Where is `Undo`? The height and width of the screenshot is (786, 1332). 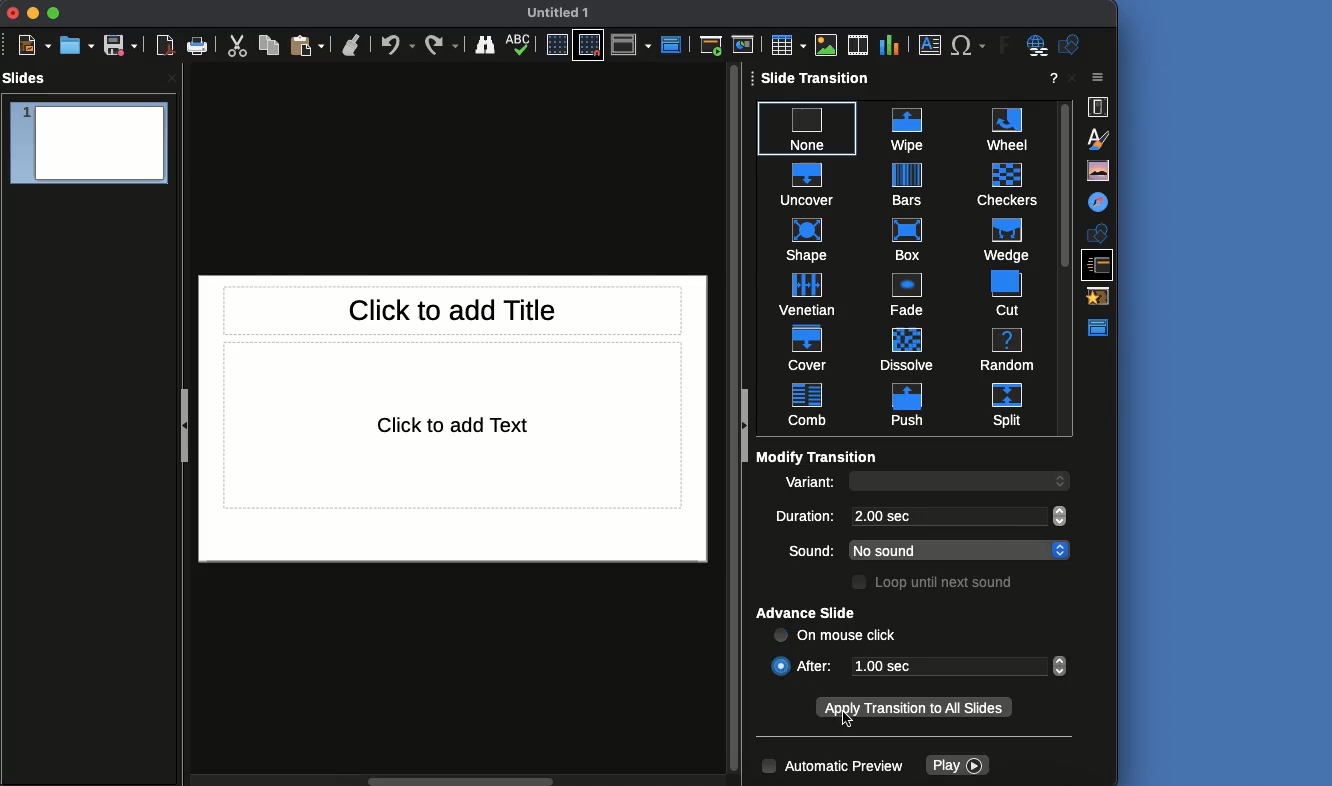
Undo is located at coordinates (398, 44).